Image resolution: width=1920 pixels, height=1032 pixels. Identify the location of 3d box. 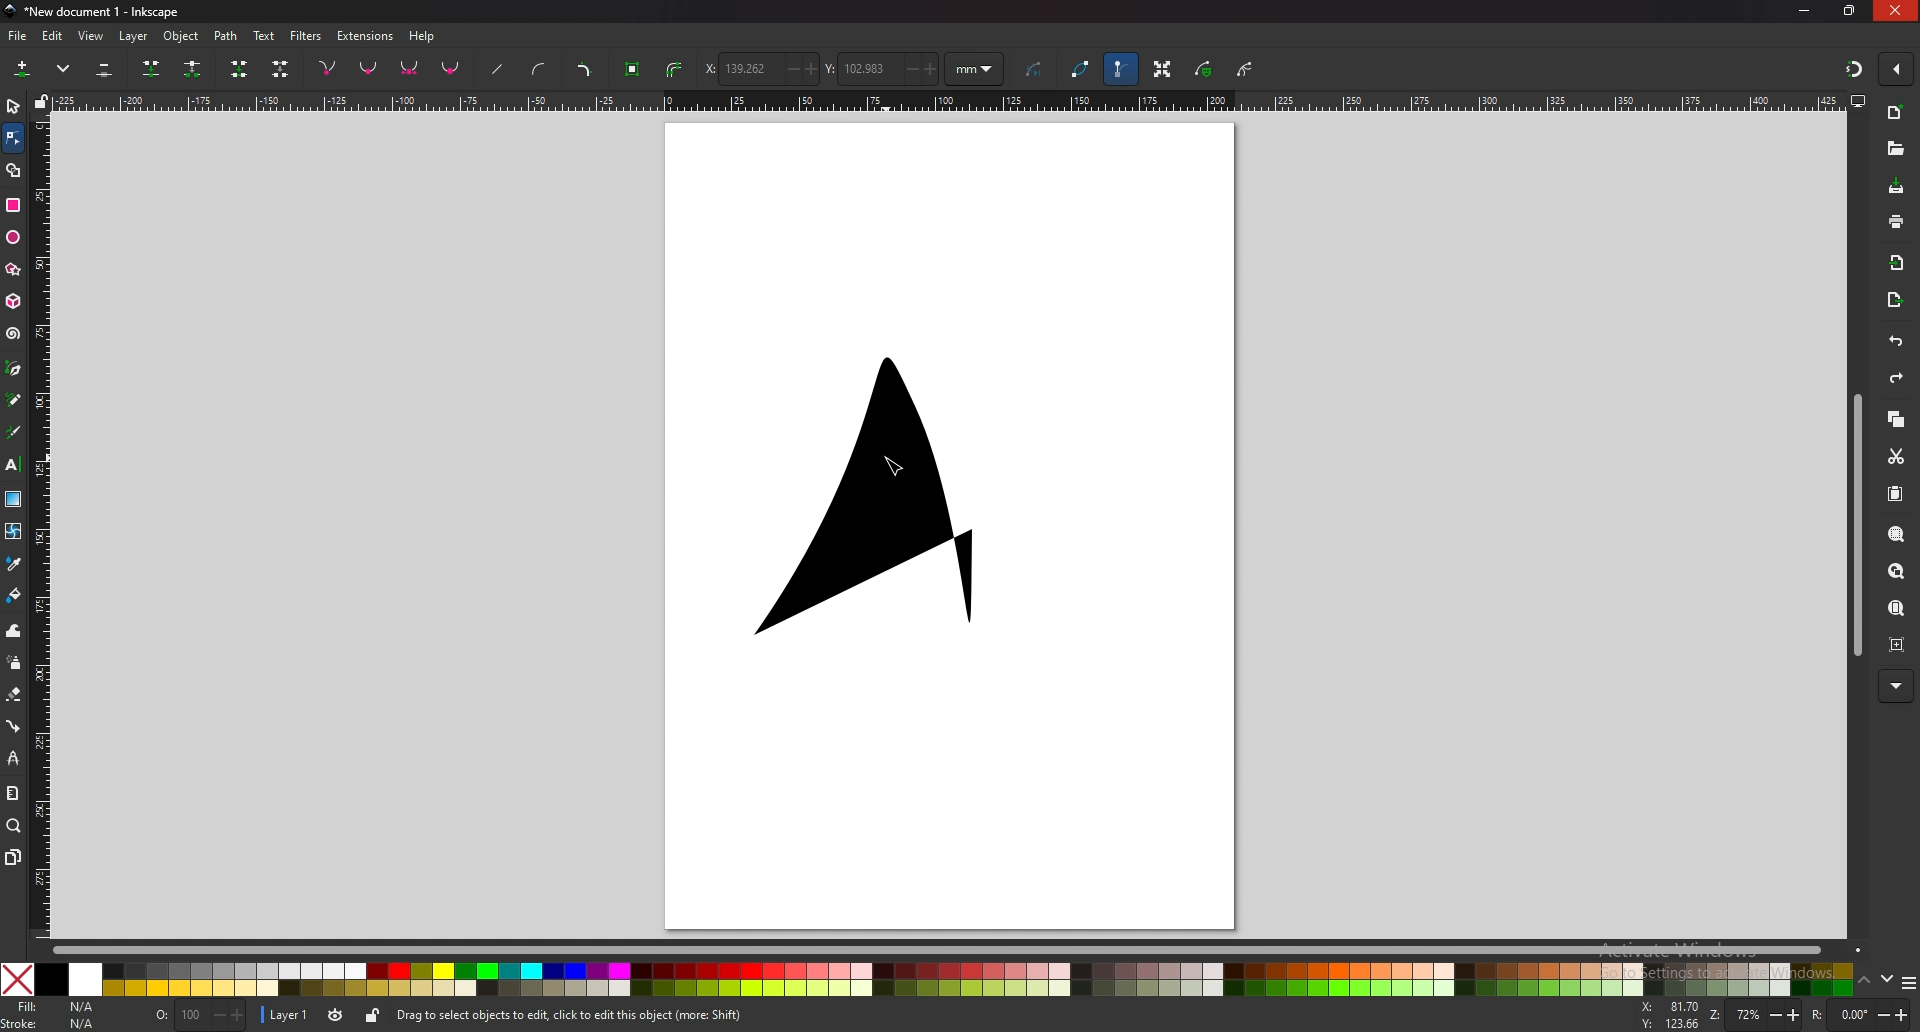
(15, 302).